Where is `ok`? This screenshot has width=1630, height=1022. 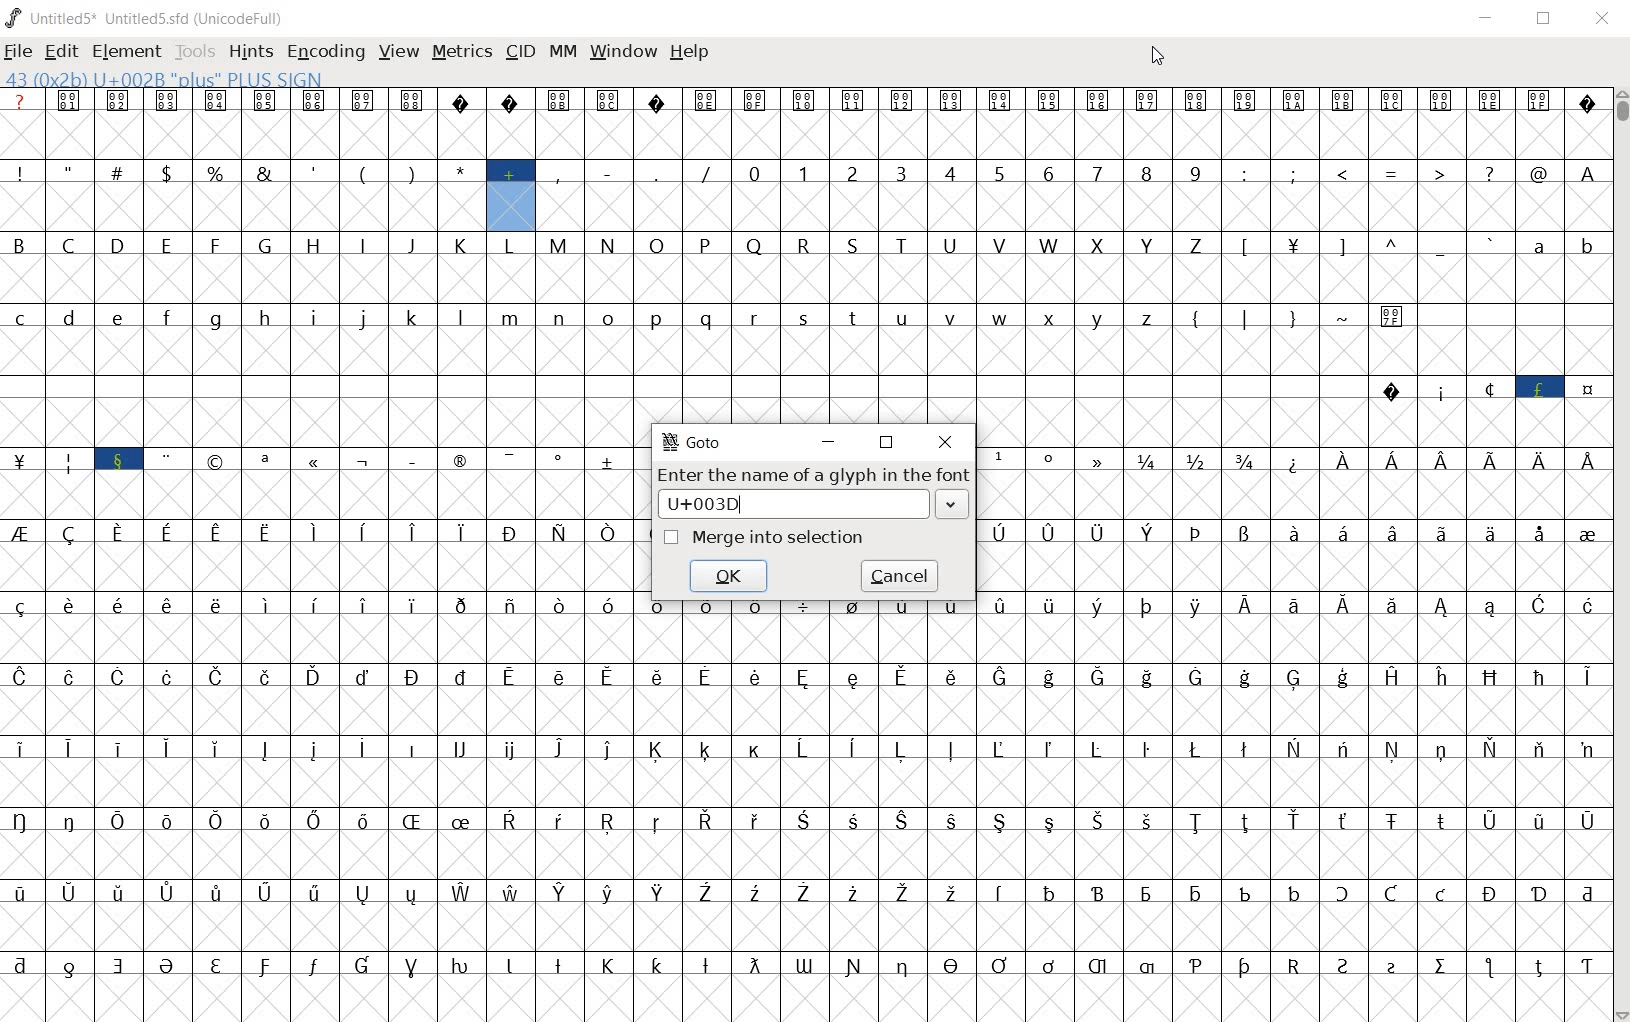
ok is located at coordinates (733, 577).